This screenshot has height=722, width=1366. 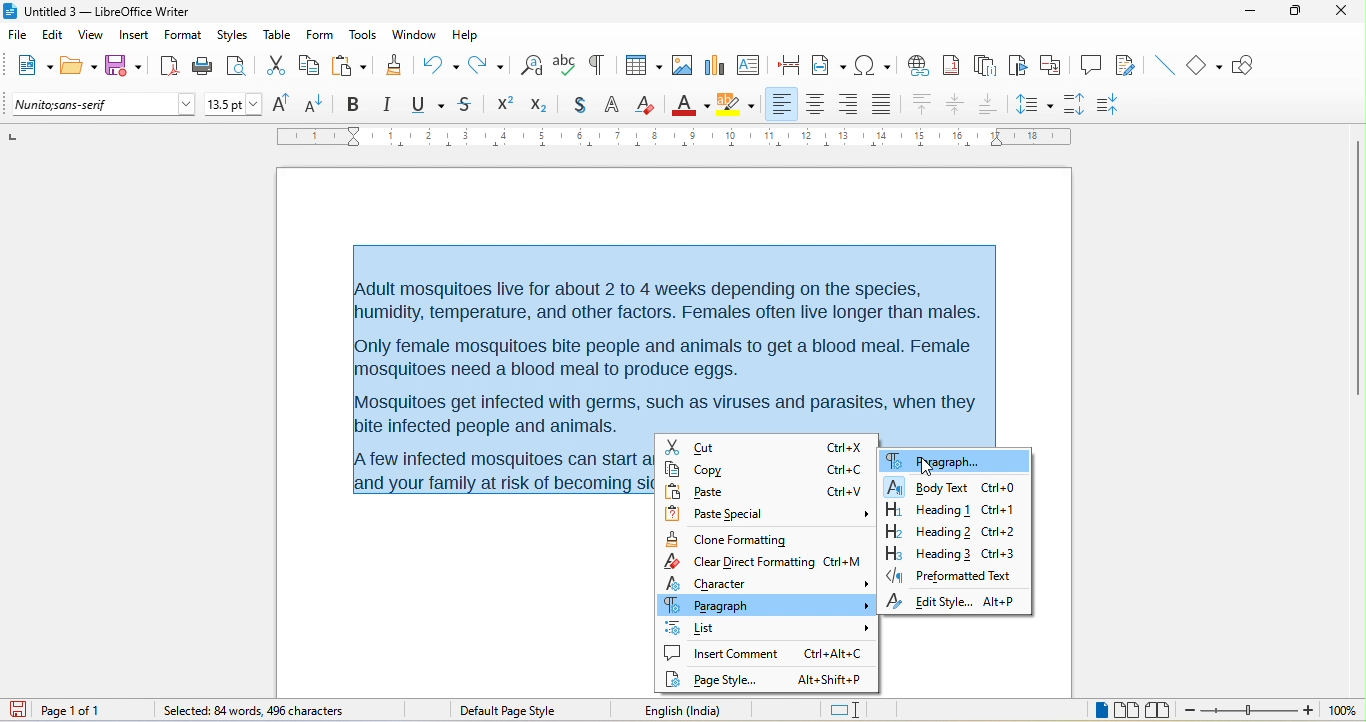 I want to click on show track changes function, so click(x=1129, y=66).